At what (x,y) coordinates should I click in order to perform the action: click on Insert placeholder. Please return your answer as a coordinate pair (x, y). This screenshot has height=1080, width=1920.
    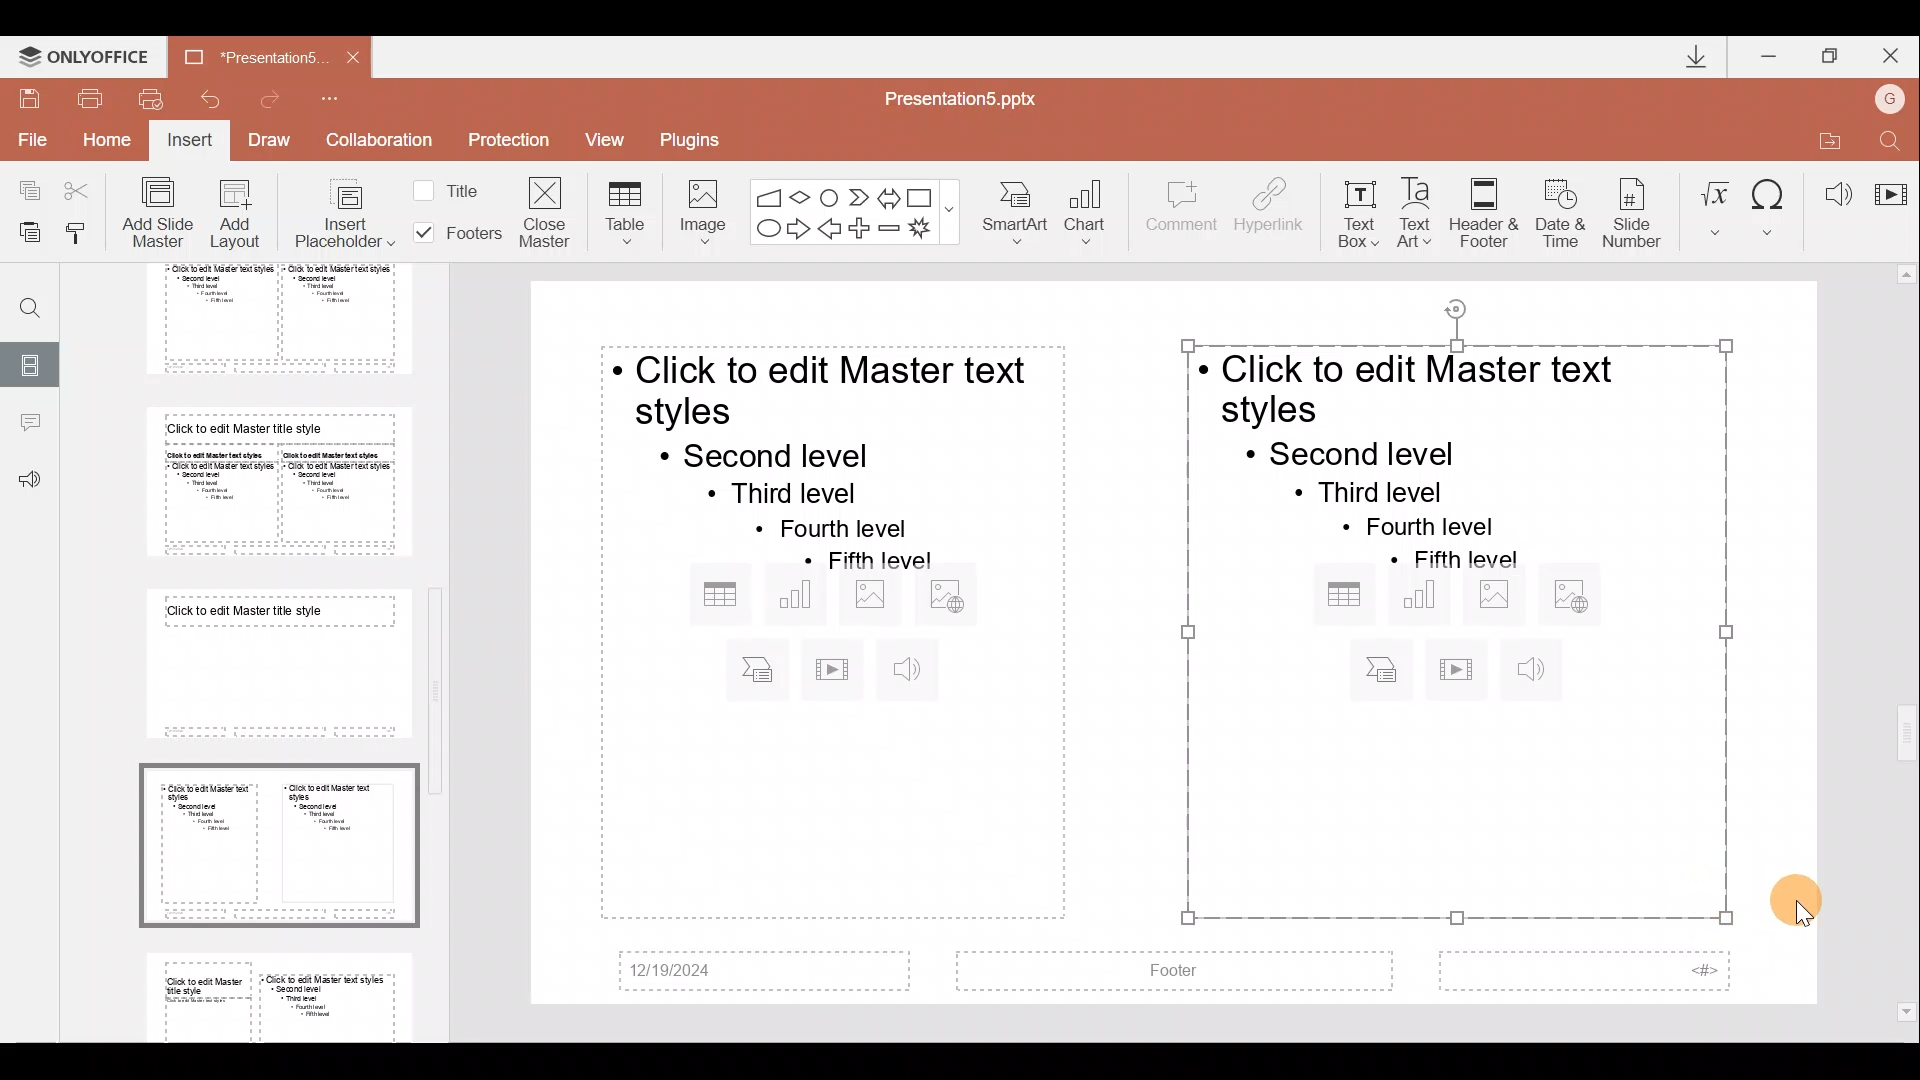
    Looking at the image, I should click on (343, 215).